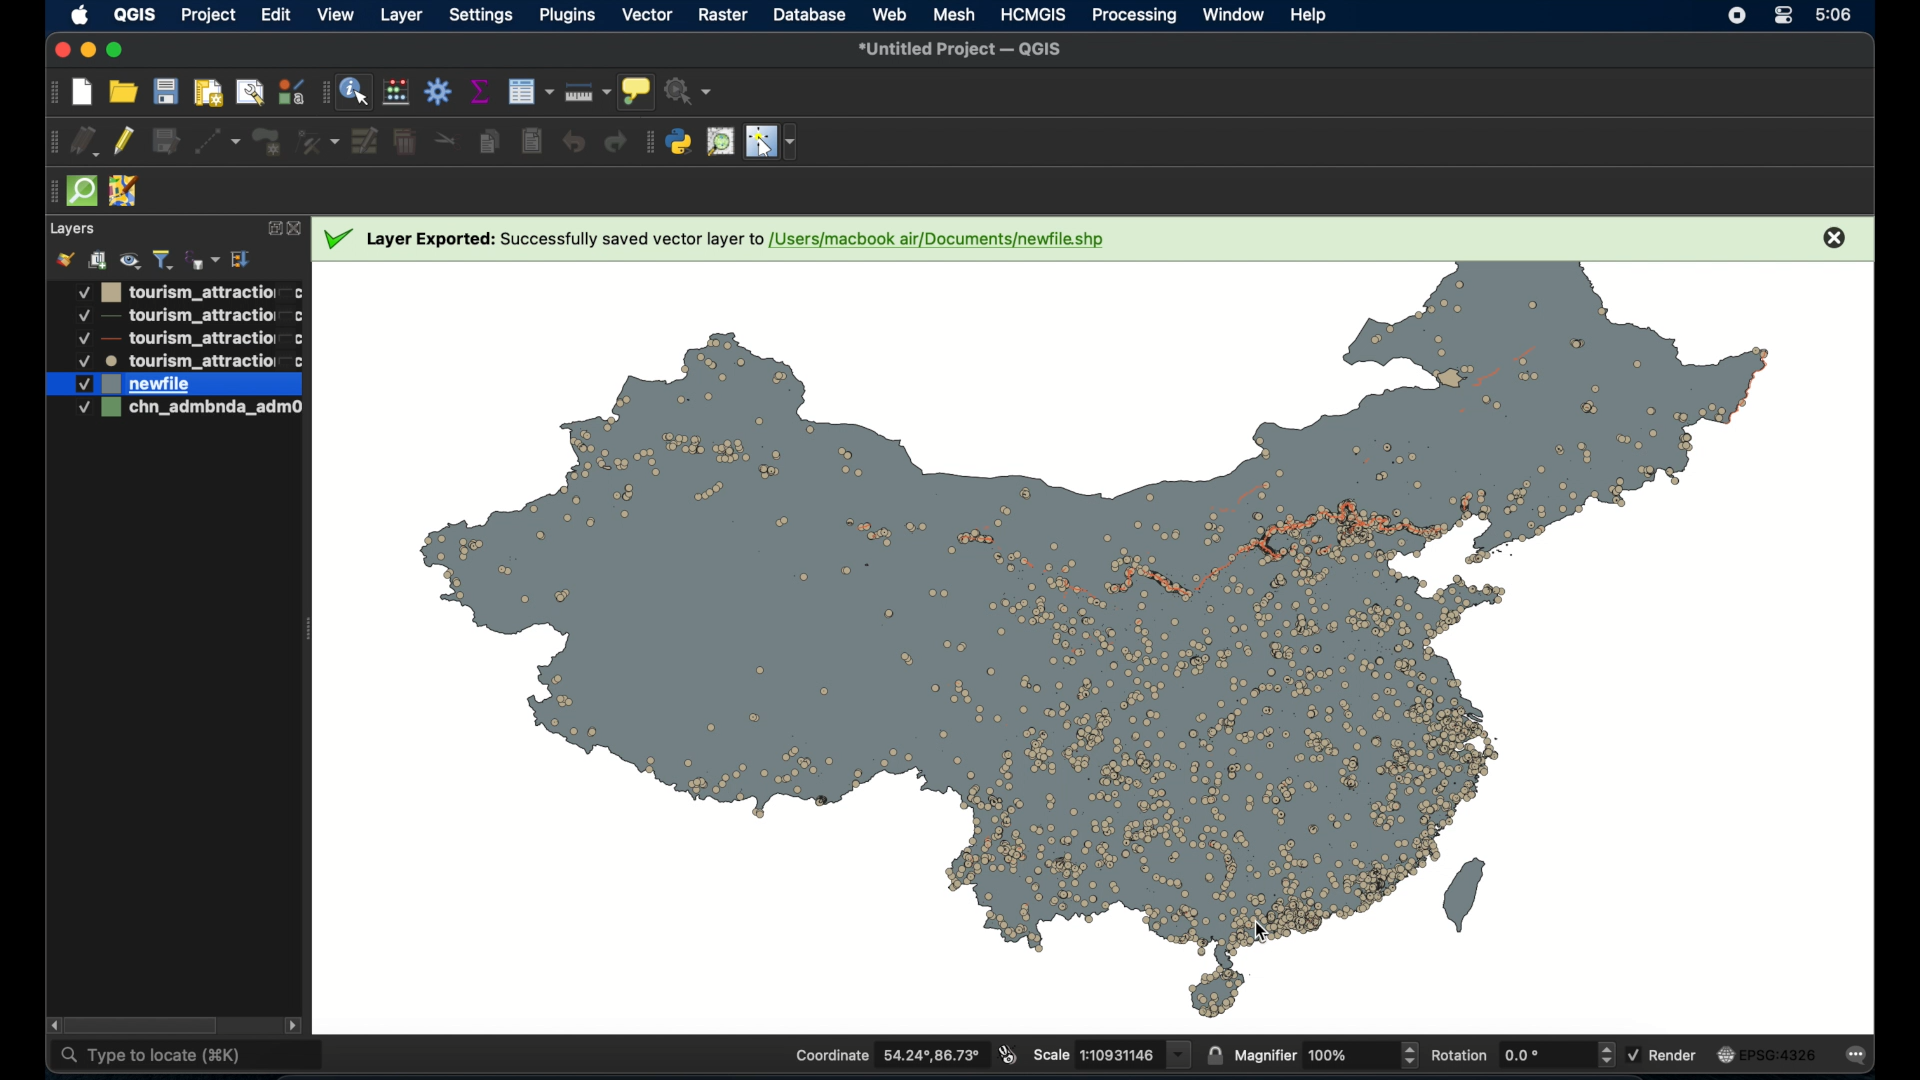  I want to click on apple icon, so click(80, 16).